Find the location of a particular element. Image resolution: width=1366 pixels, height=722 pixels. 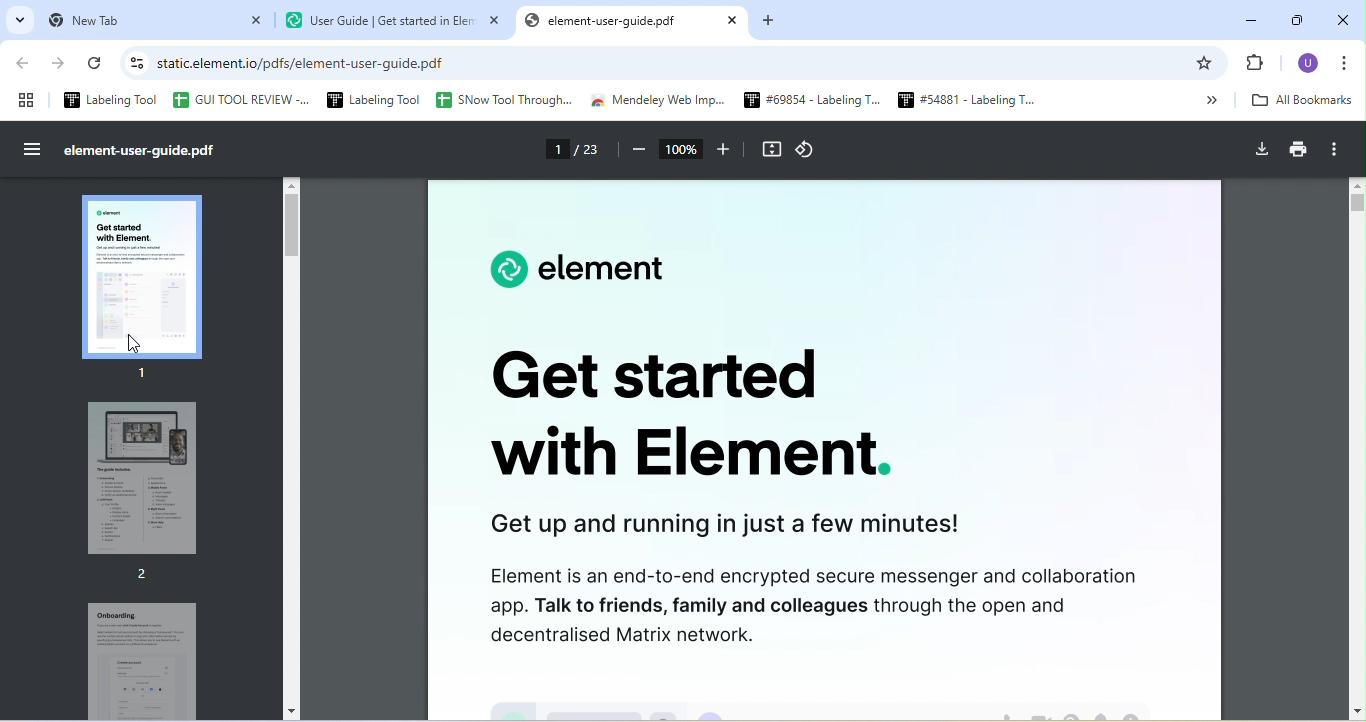

add new tab is located at coordinates (773, 22).